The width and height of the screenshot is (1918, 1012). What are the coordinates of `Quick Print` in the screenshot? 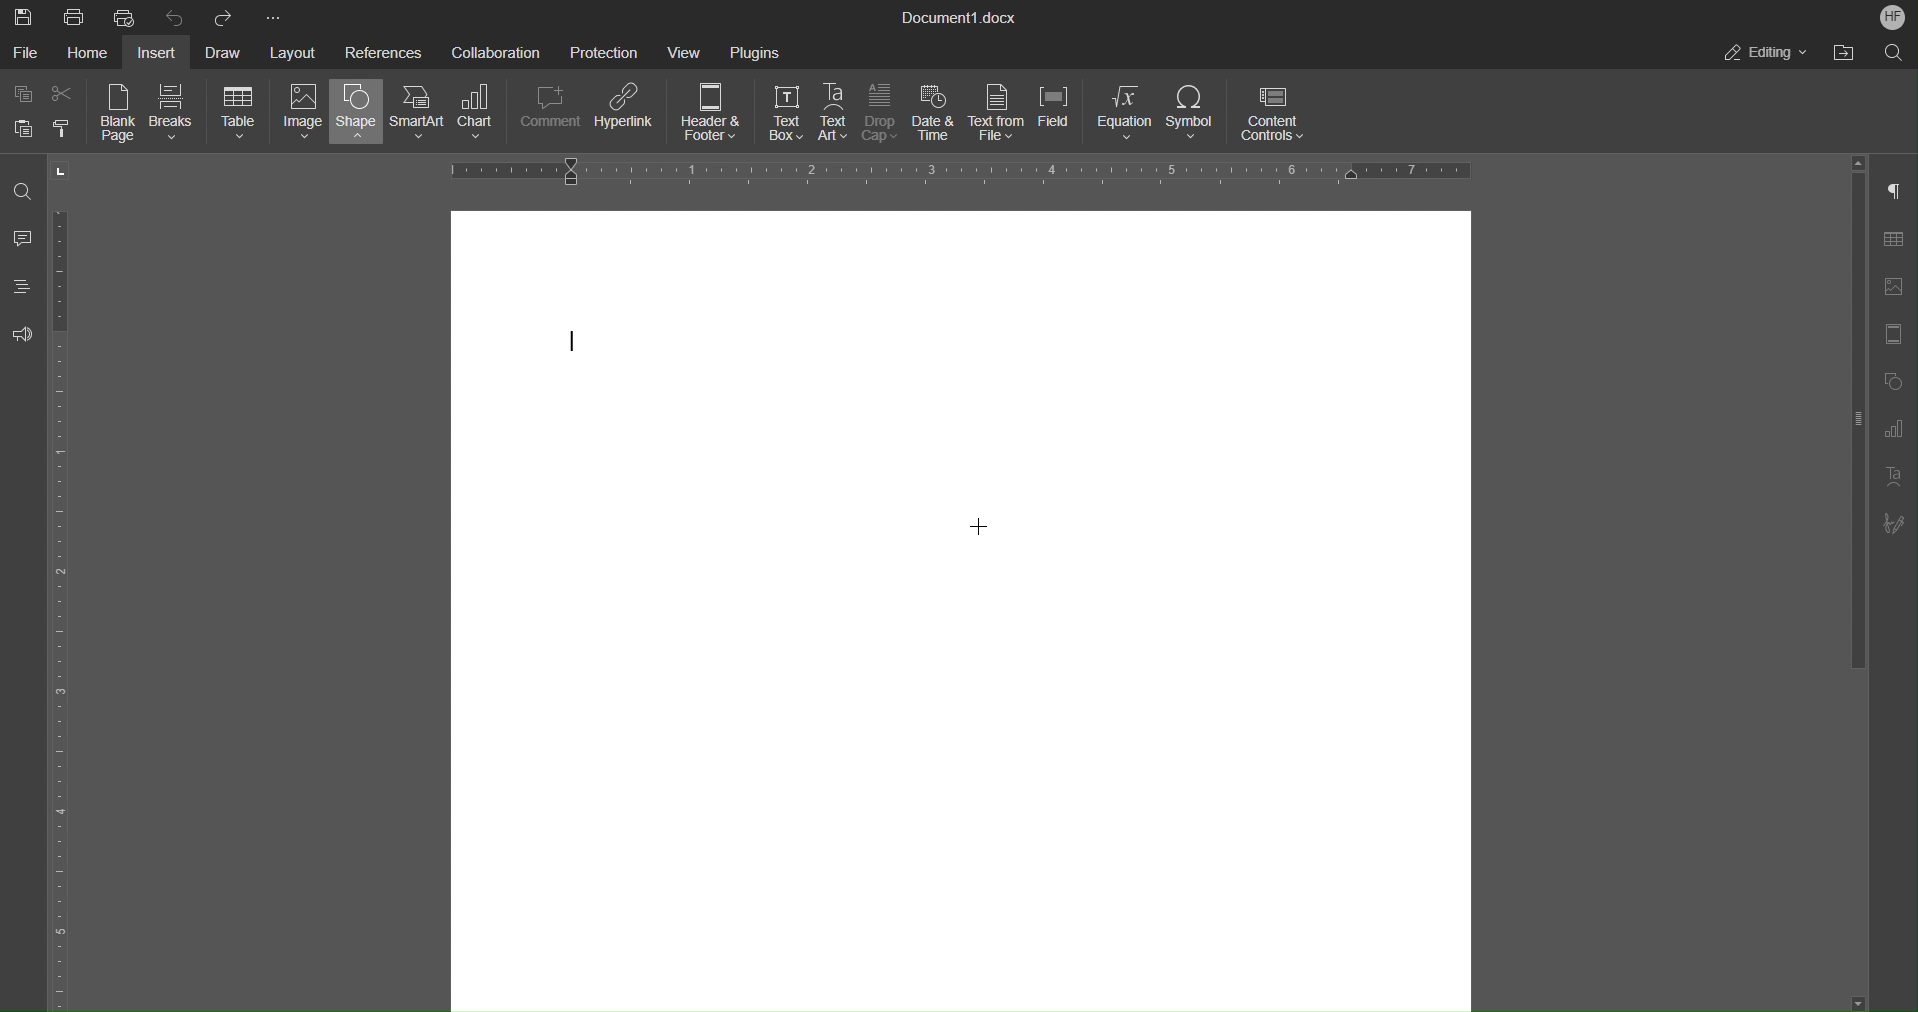 It's located at (125, 17).